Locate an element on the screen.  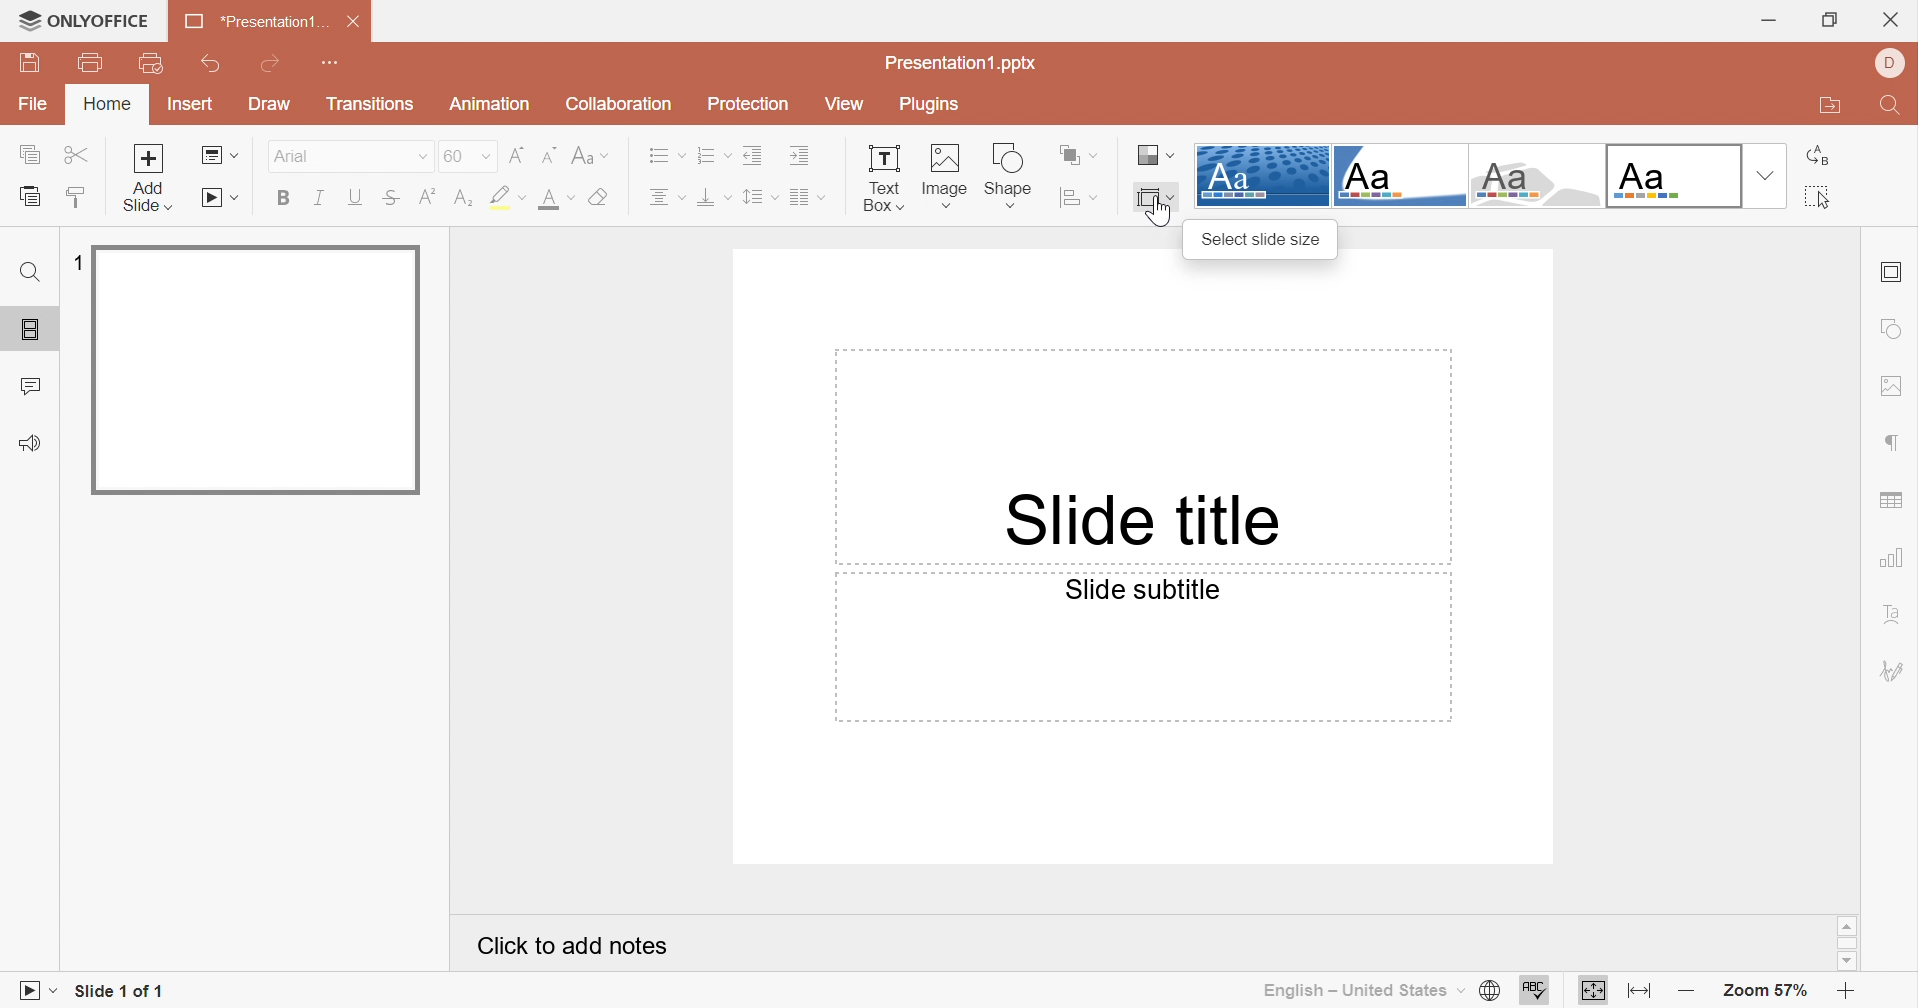
Horizontal align is located at coordinates (665, 197).